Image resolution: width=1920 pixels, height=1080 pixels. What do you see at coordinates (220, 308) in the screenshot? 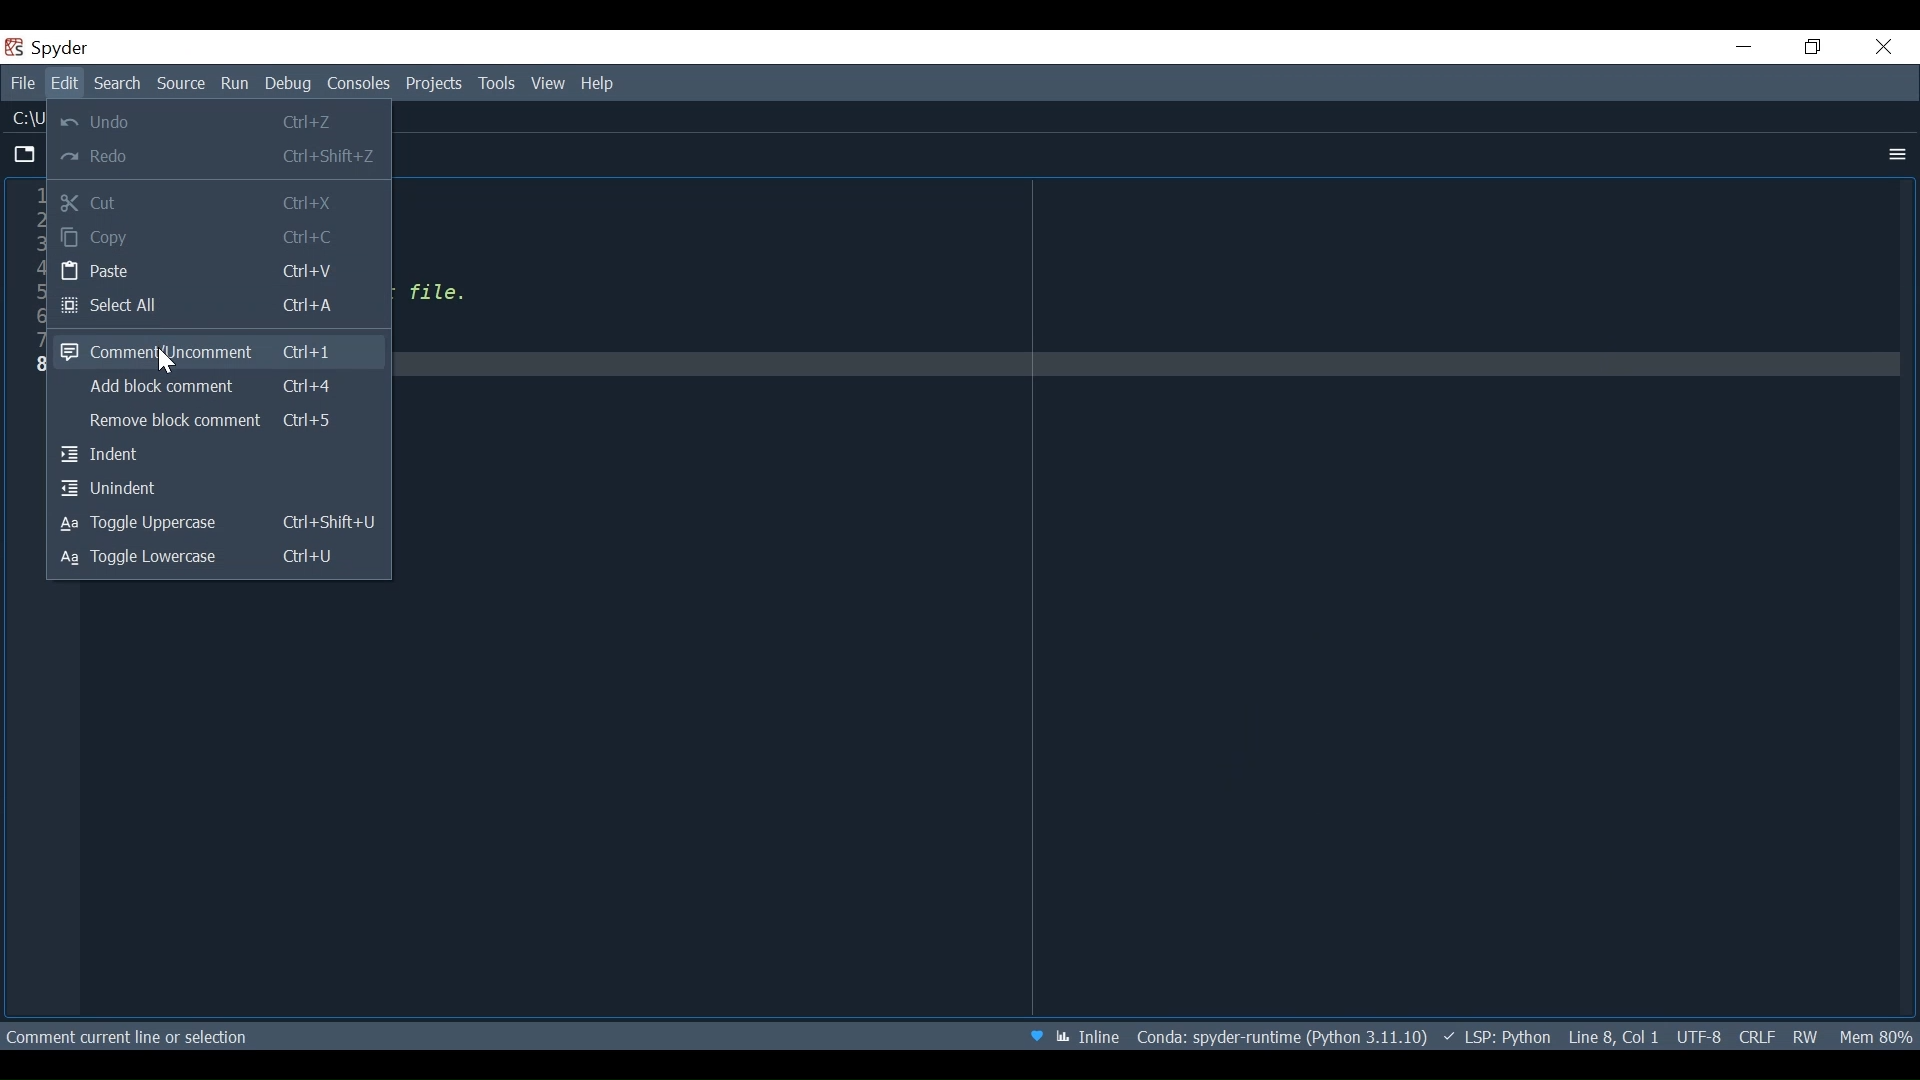
I see `Select All` at bounding box center [220, 308].